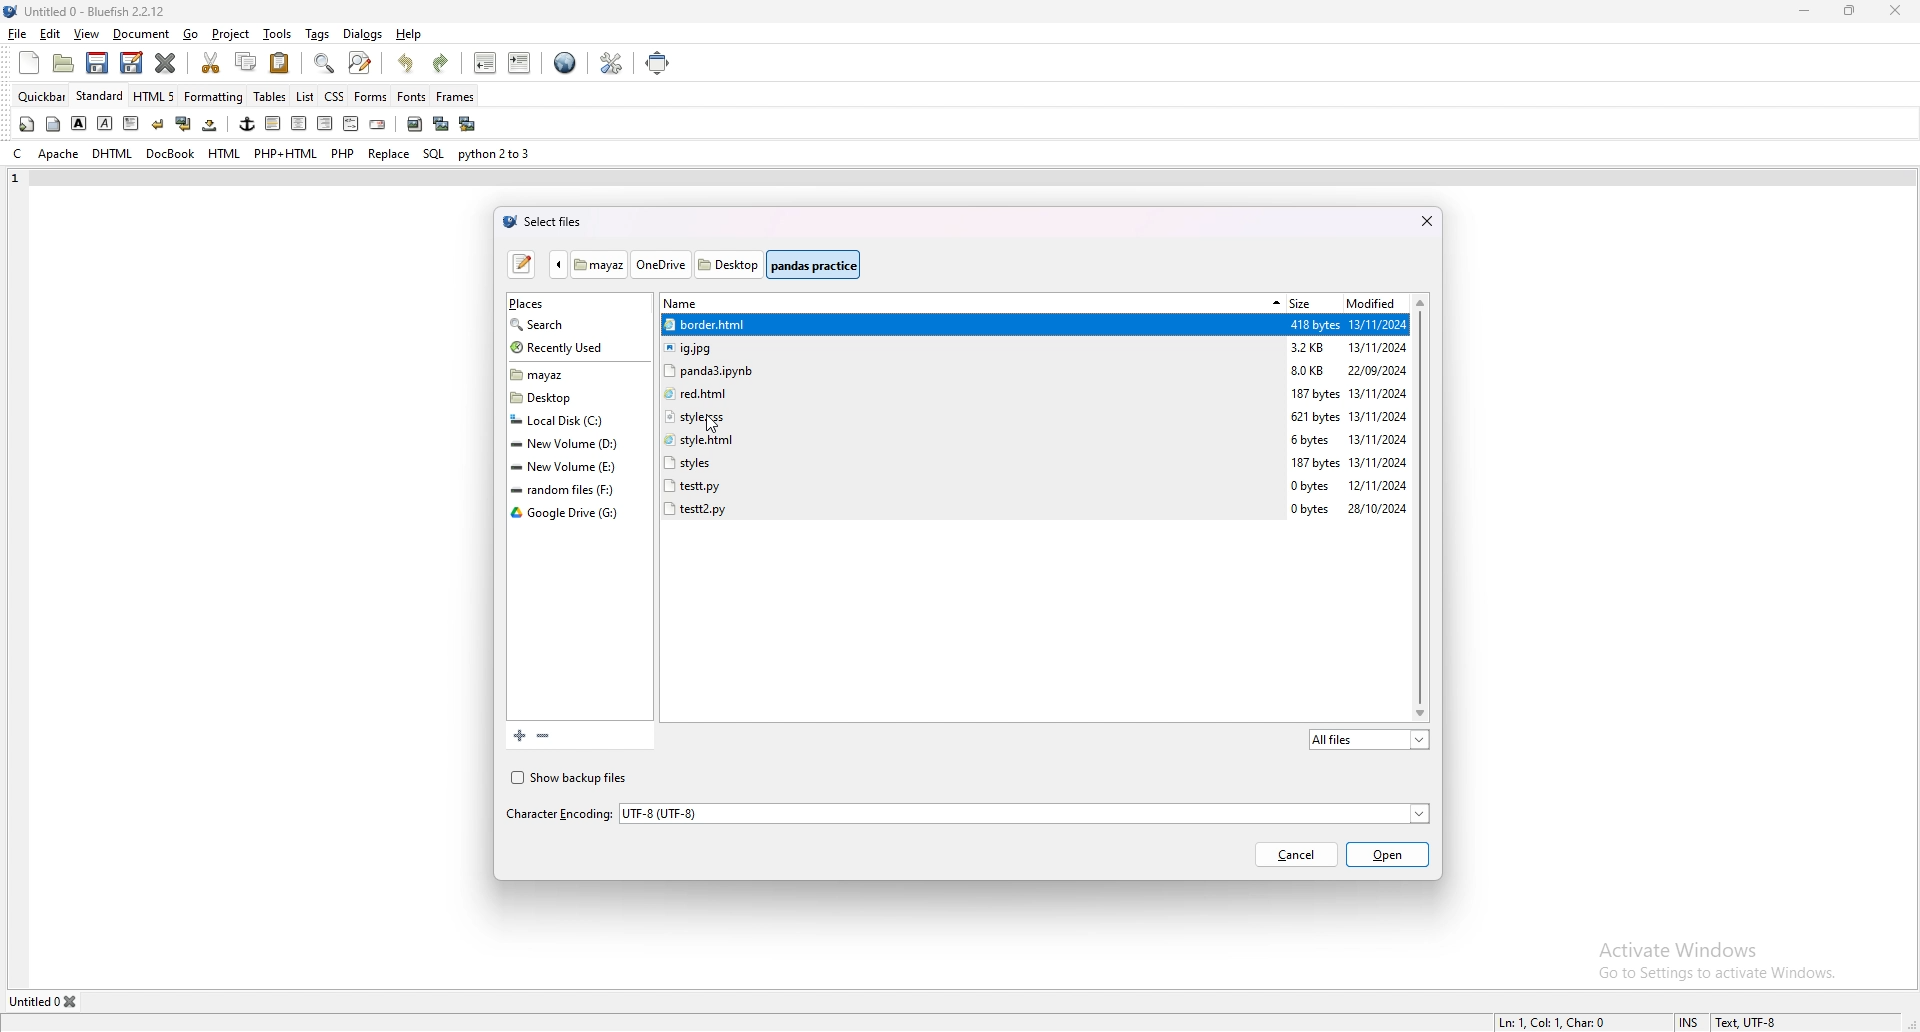  Describe the element at coordinates (352, 124) in the screenshot. I see `html comment` at that location.